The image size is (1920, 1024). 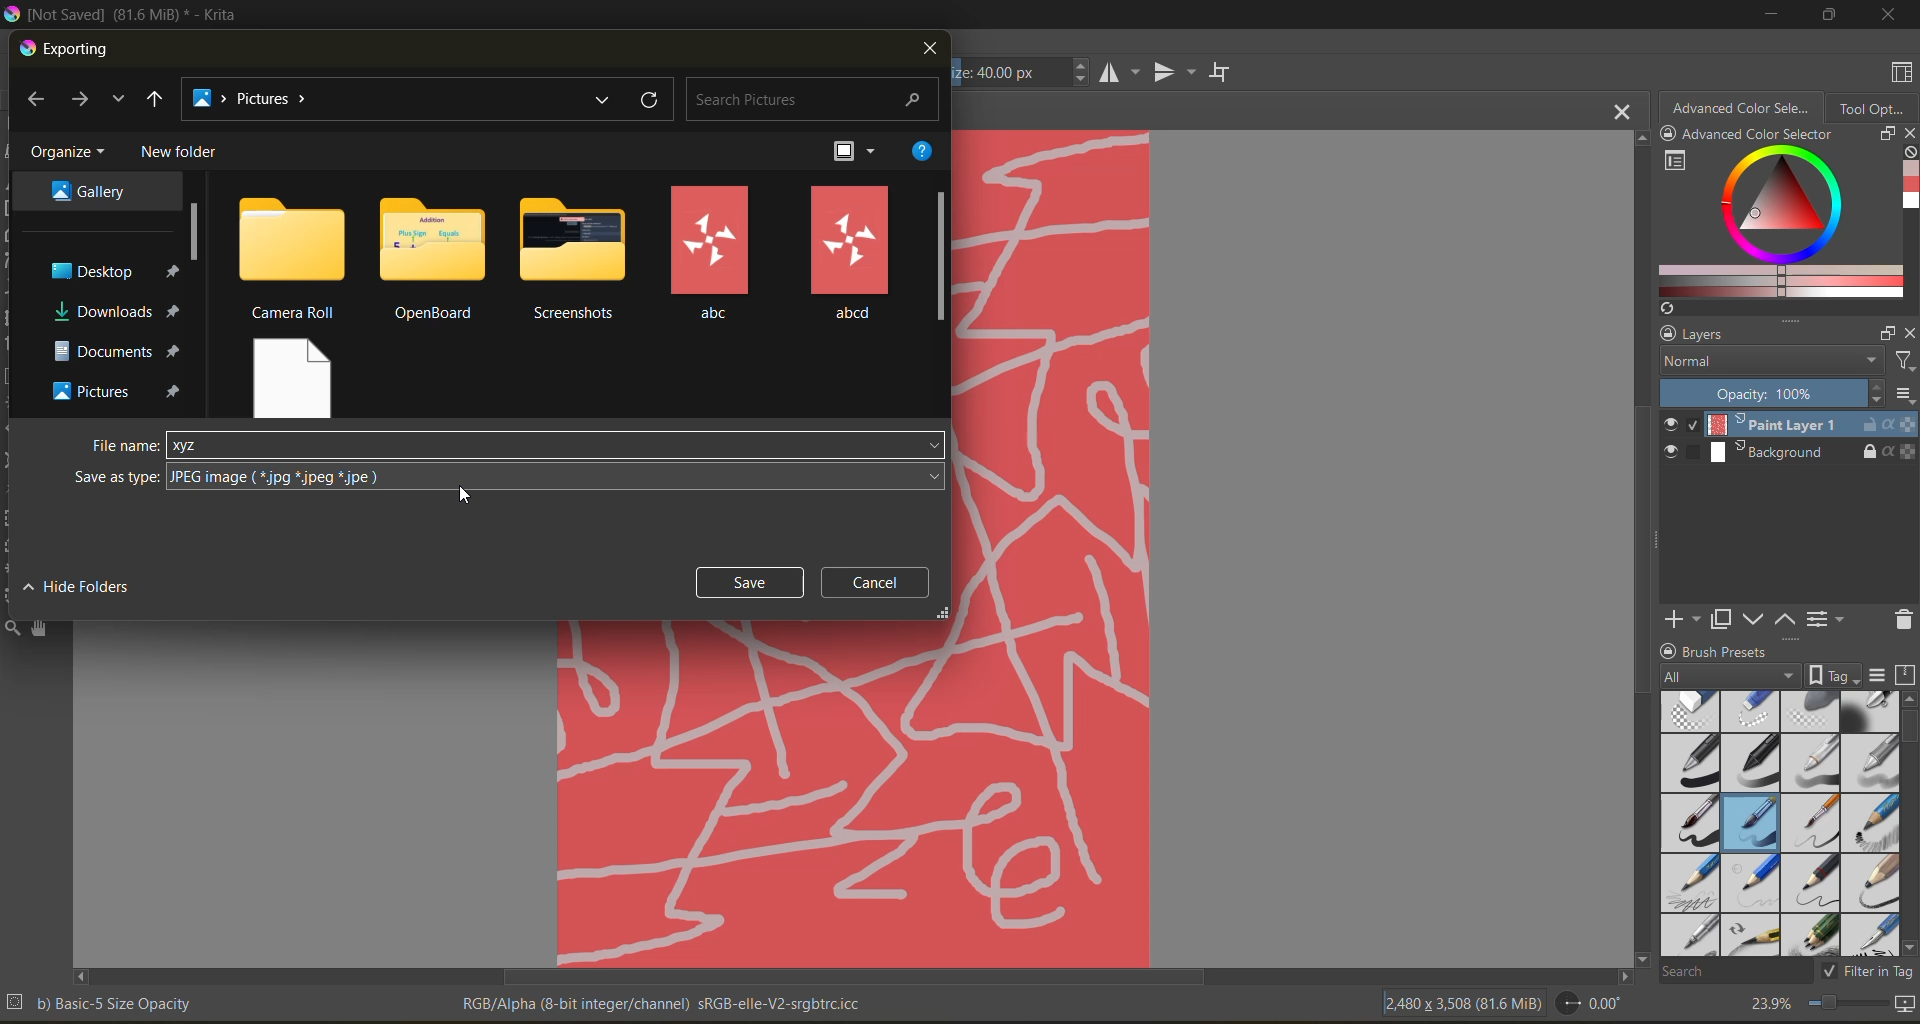 What do you see at coordinates (557, 445) in the screenshot?
I see `Cursor on file name` at bounding box center [557, 445].